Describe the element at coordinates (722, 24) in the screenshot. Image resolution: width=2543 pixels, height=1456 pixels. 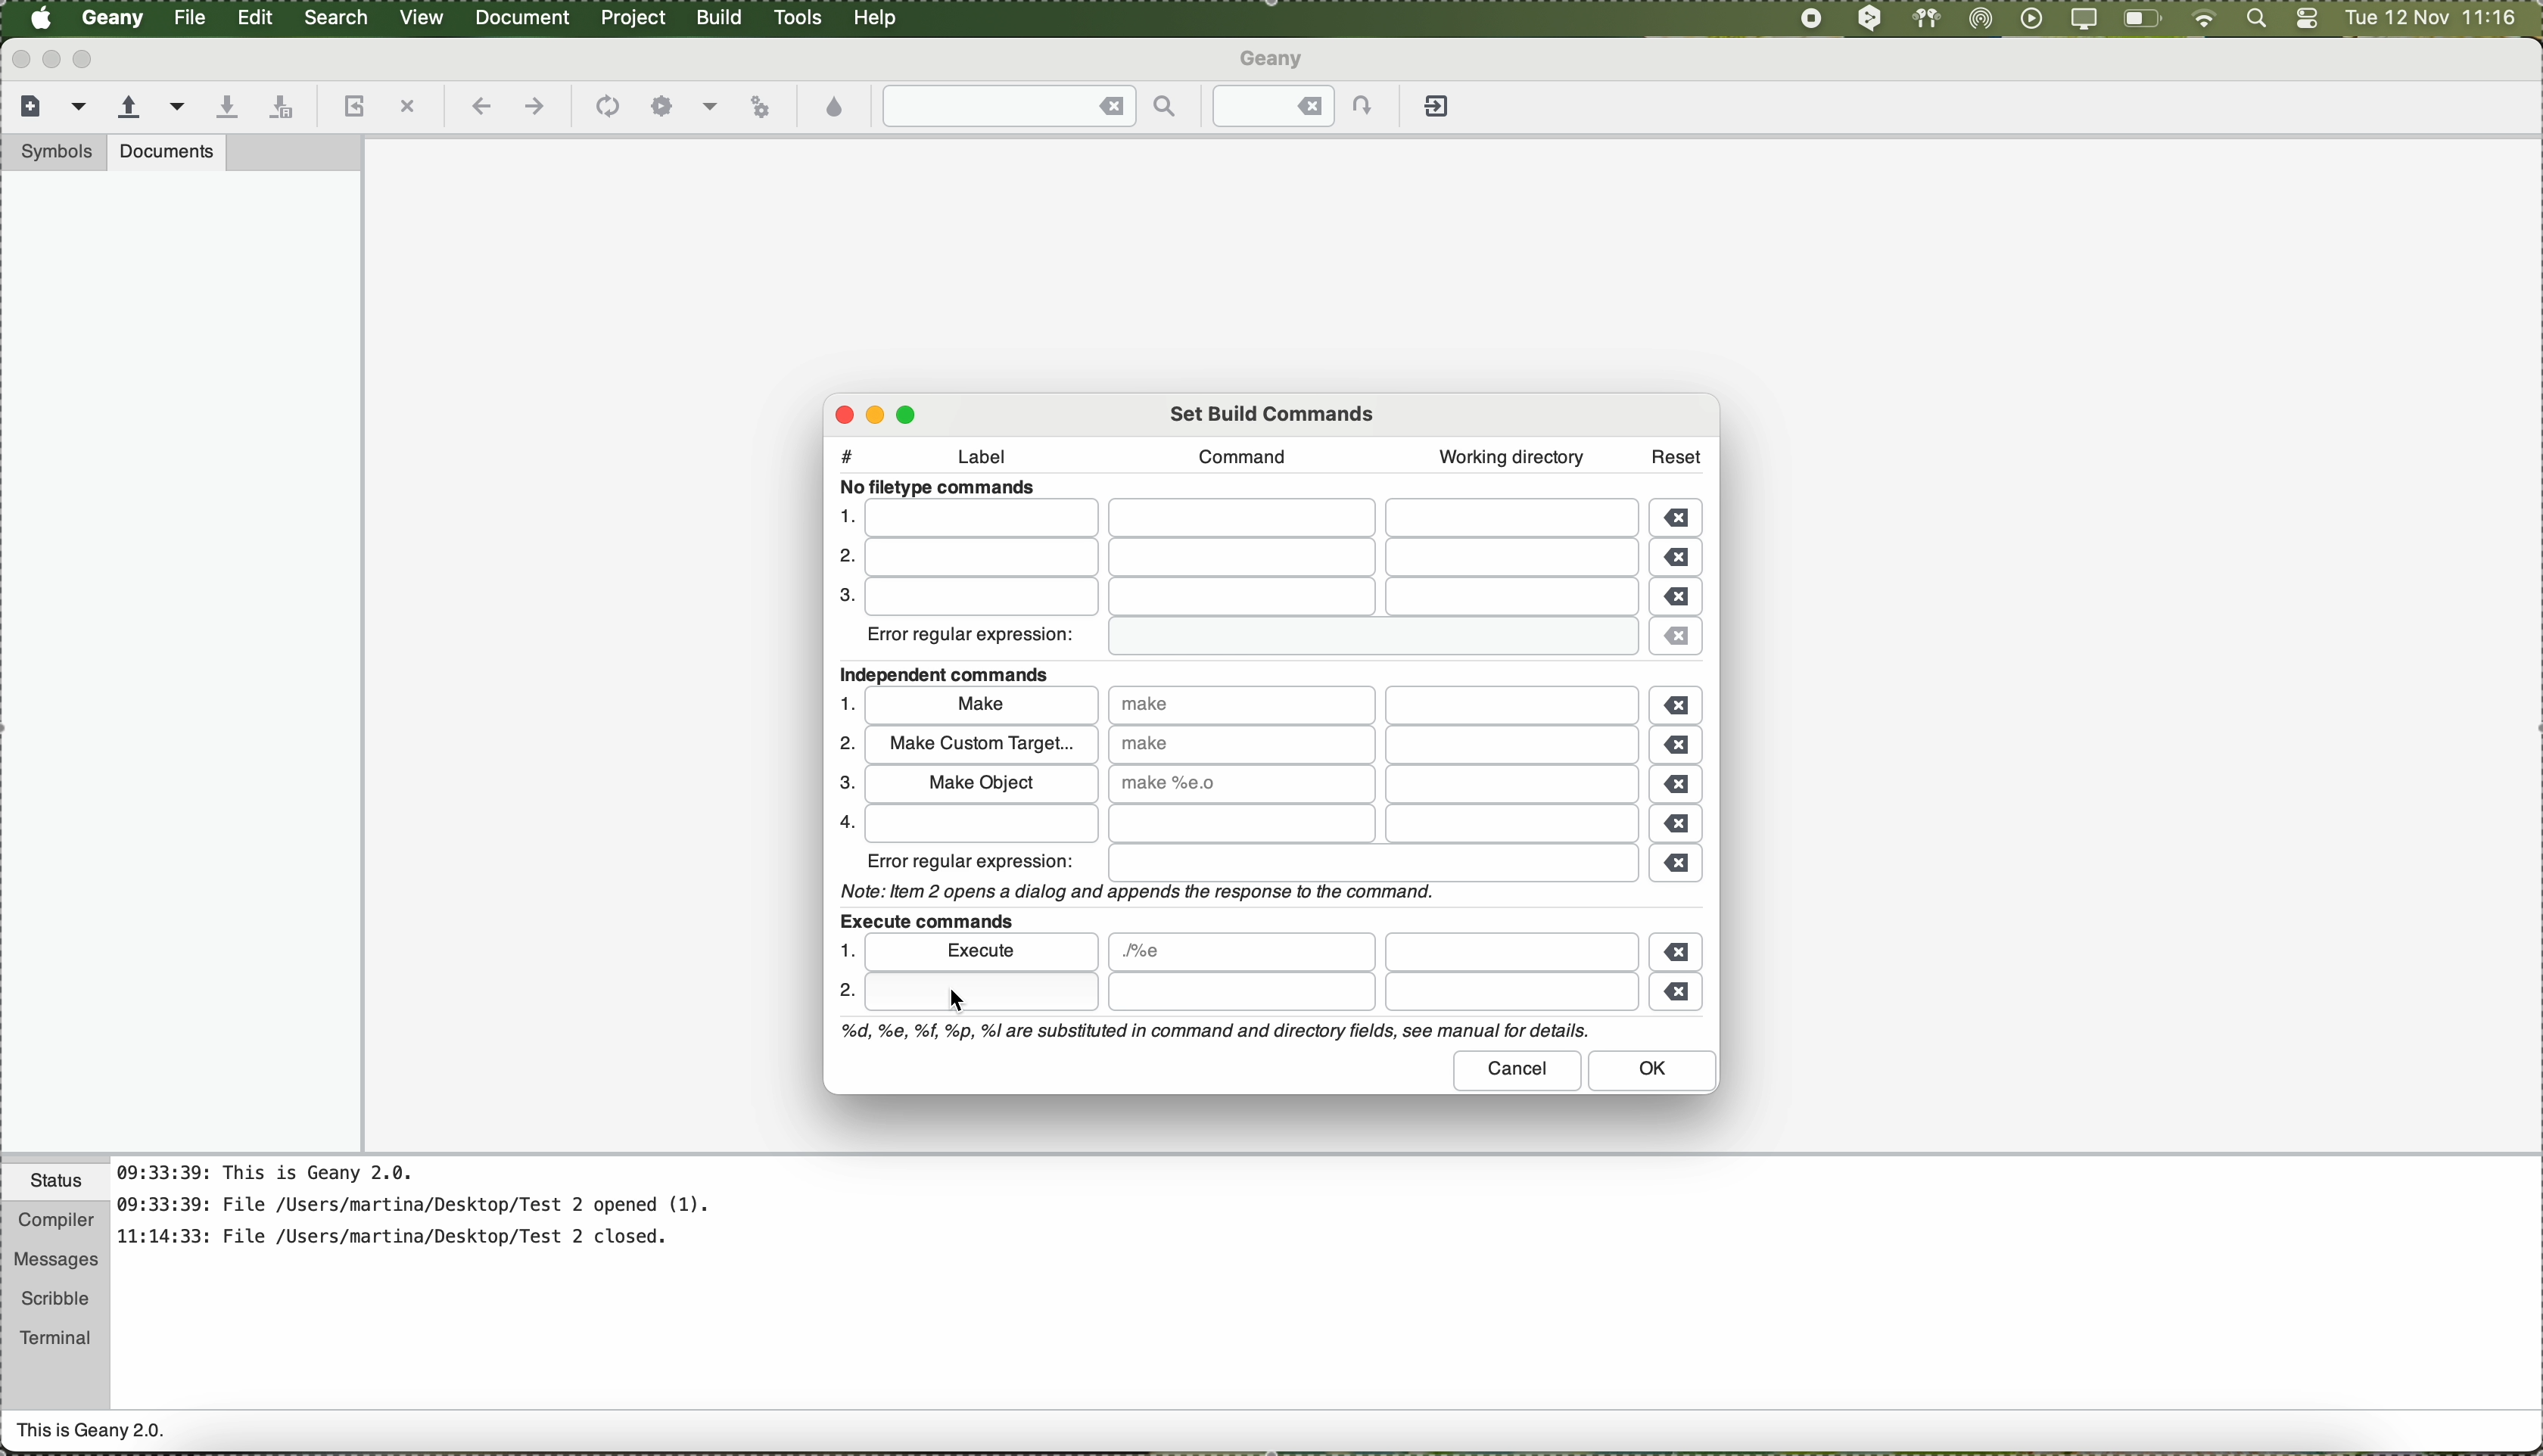
I see `click on build` at that location.